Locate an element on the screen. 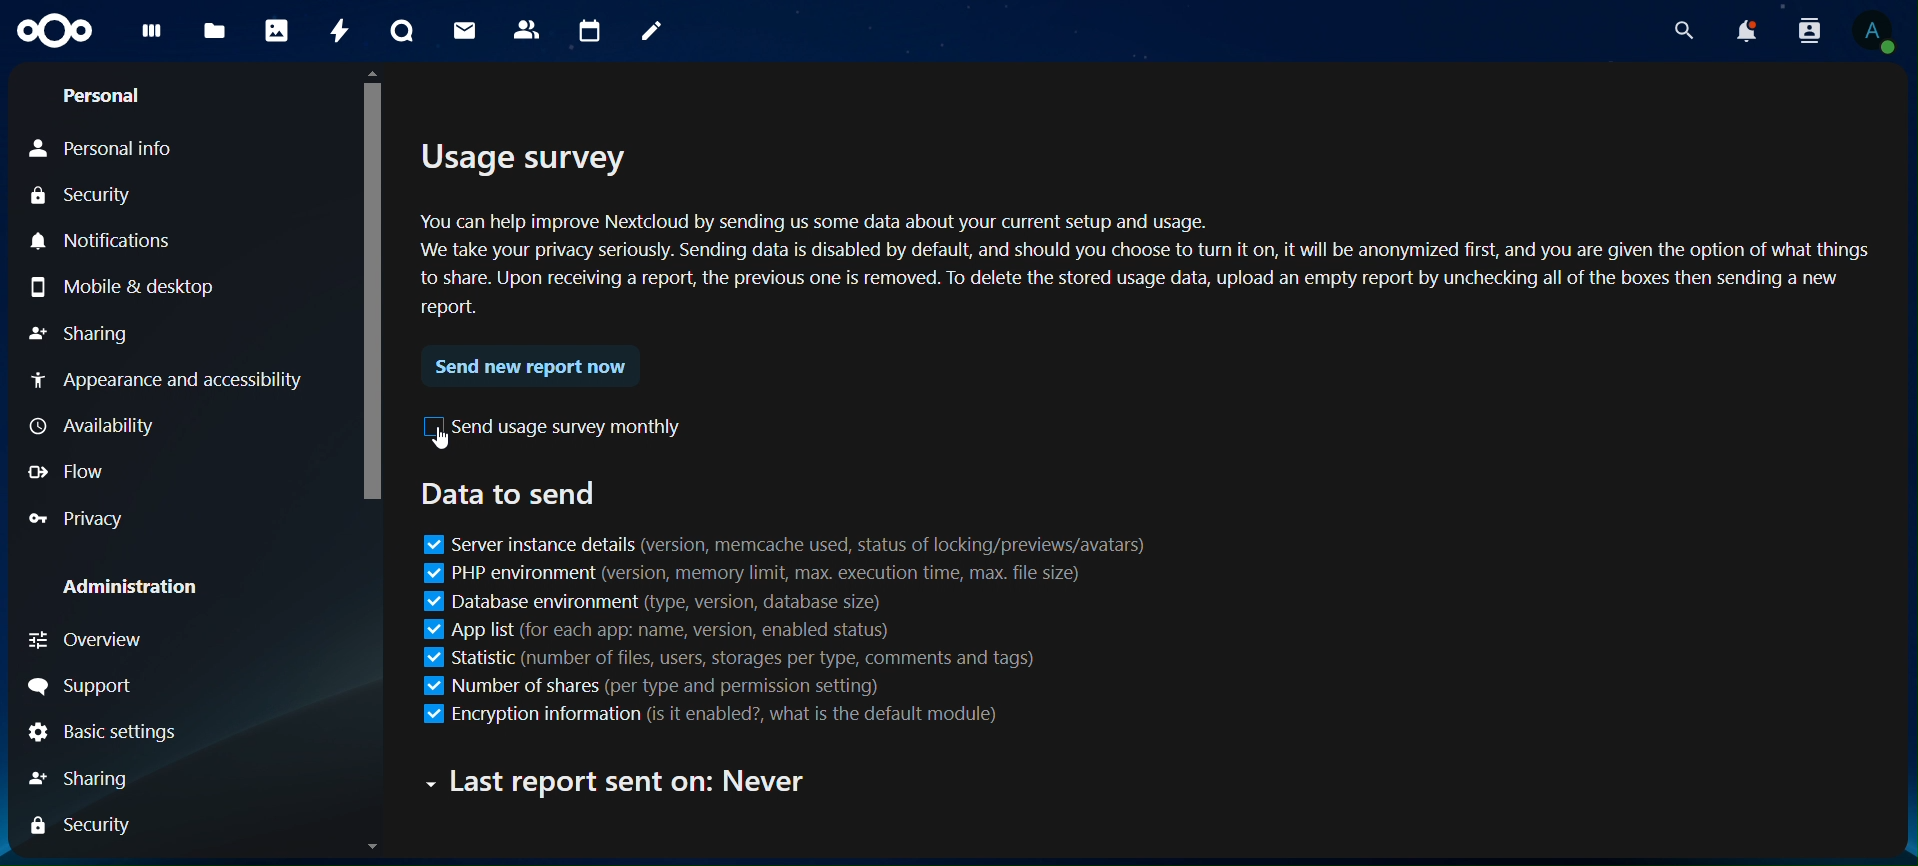 The image size is (1918, 866). Security is located at coordinates (76, 826).